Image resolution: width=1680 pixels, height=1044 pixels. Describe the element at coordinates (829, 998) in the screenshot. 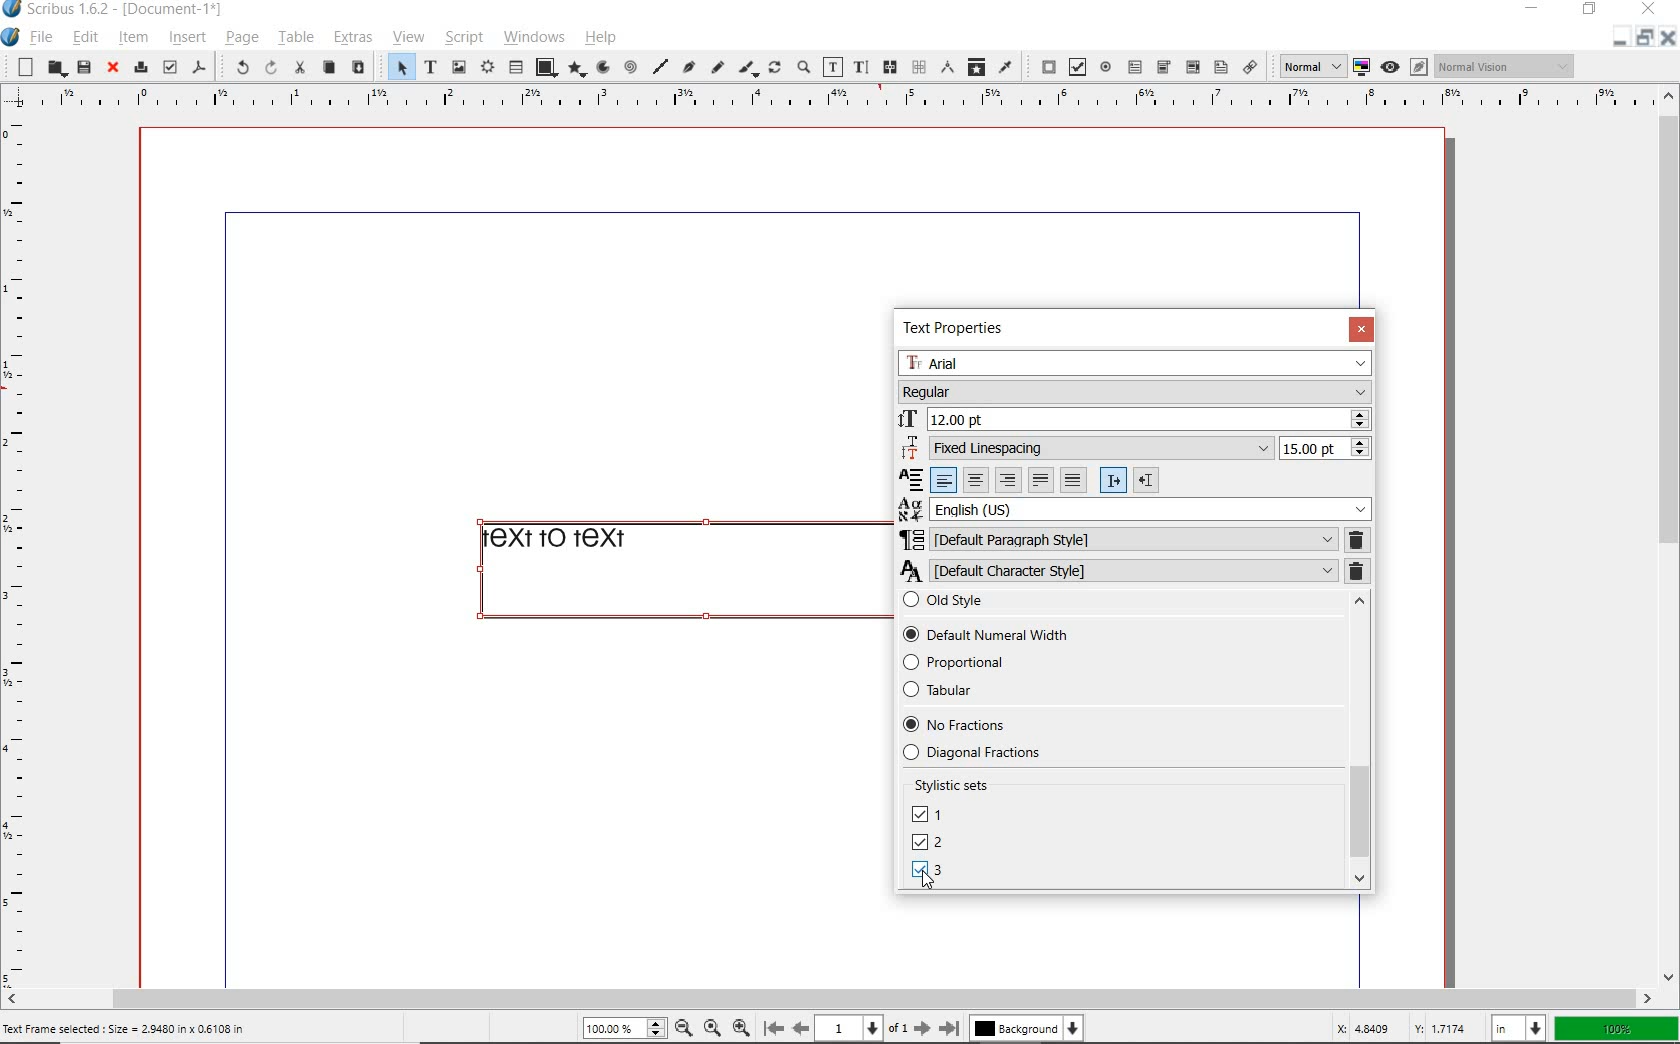

I see `scrollbar` at that location.